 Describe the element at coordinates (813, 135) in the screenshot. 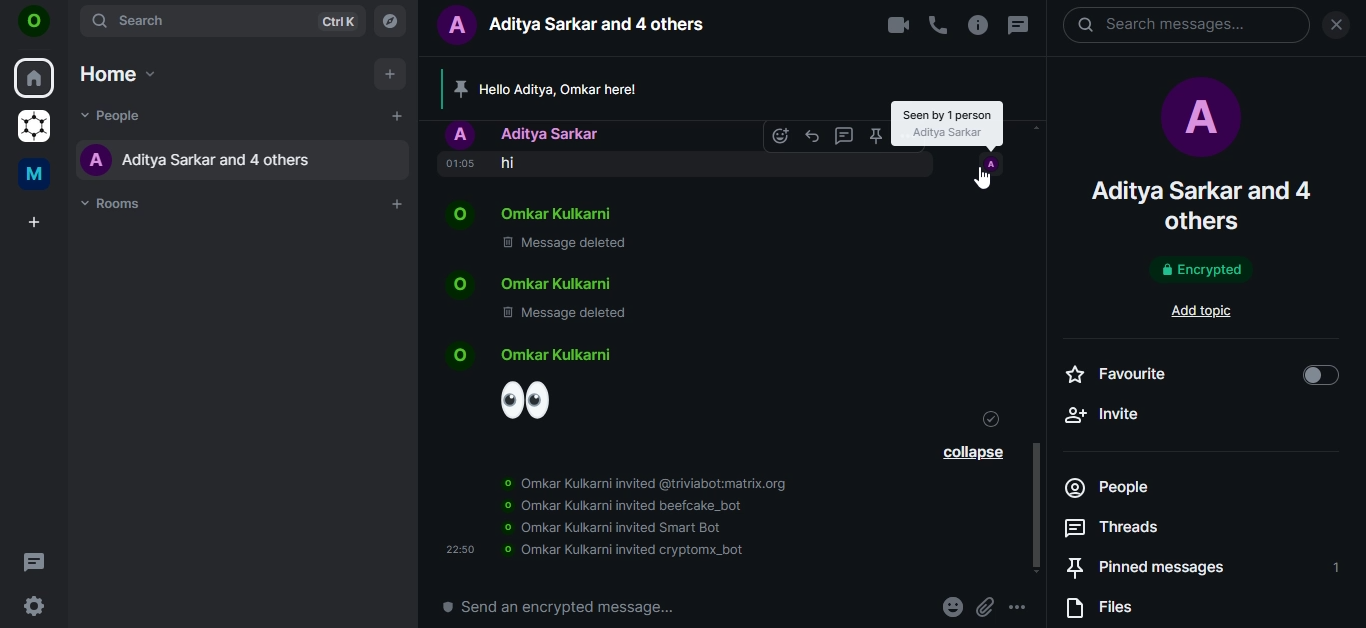

I see `forward` at that location.